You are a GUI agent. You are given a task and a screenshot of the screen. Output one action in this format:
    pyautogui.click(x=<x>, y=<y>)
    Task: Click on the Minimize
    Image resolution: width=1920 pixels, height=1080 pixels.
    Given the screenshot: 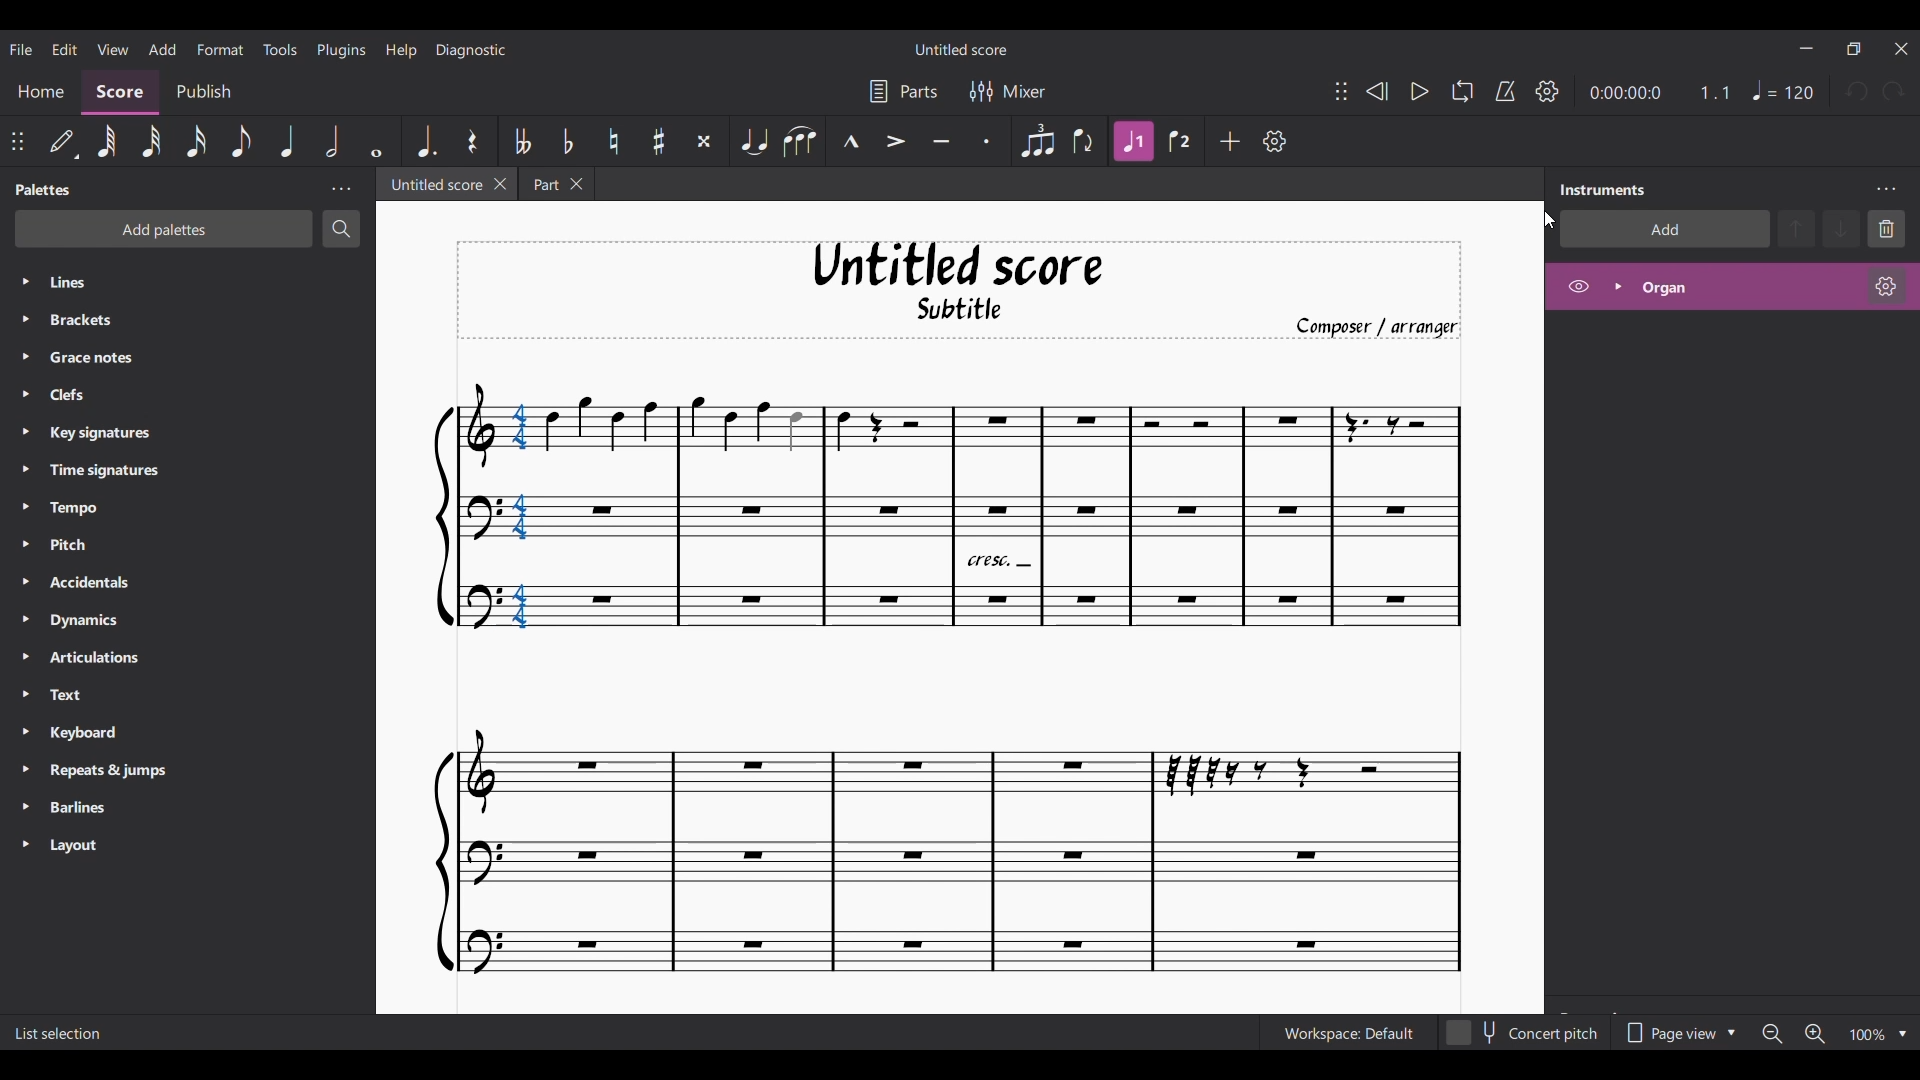 What is the action you would take?
    pyautogui.click(x=1807, y=48)
    